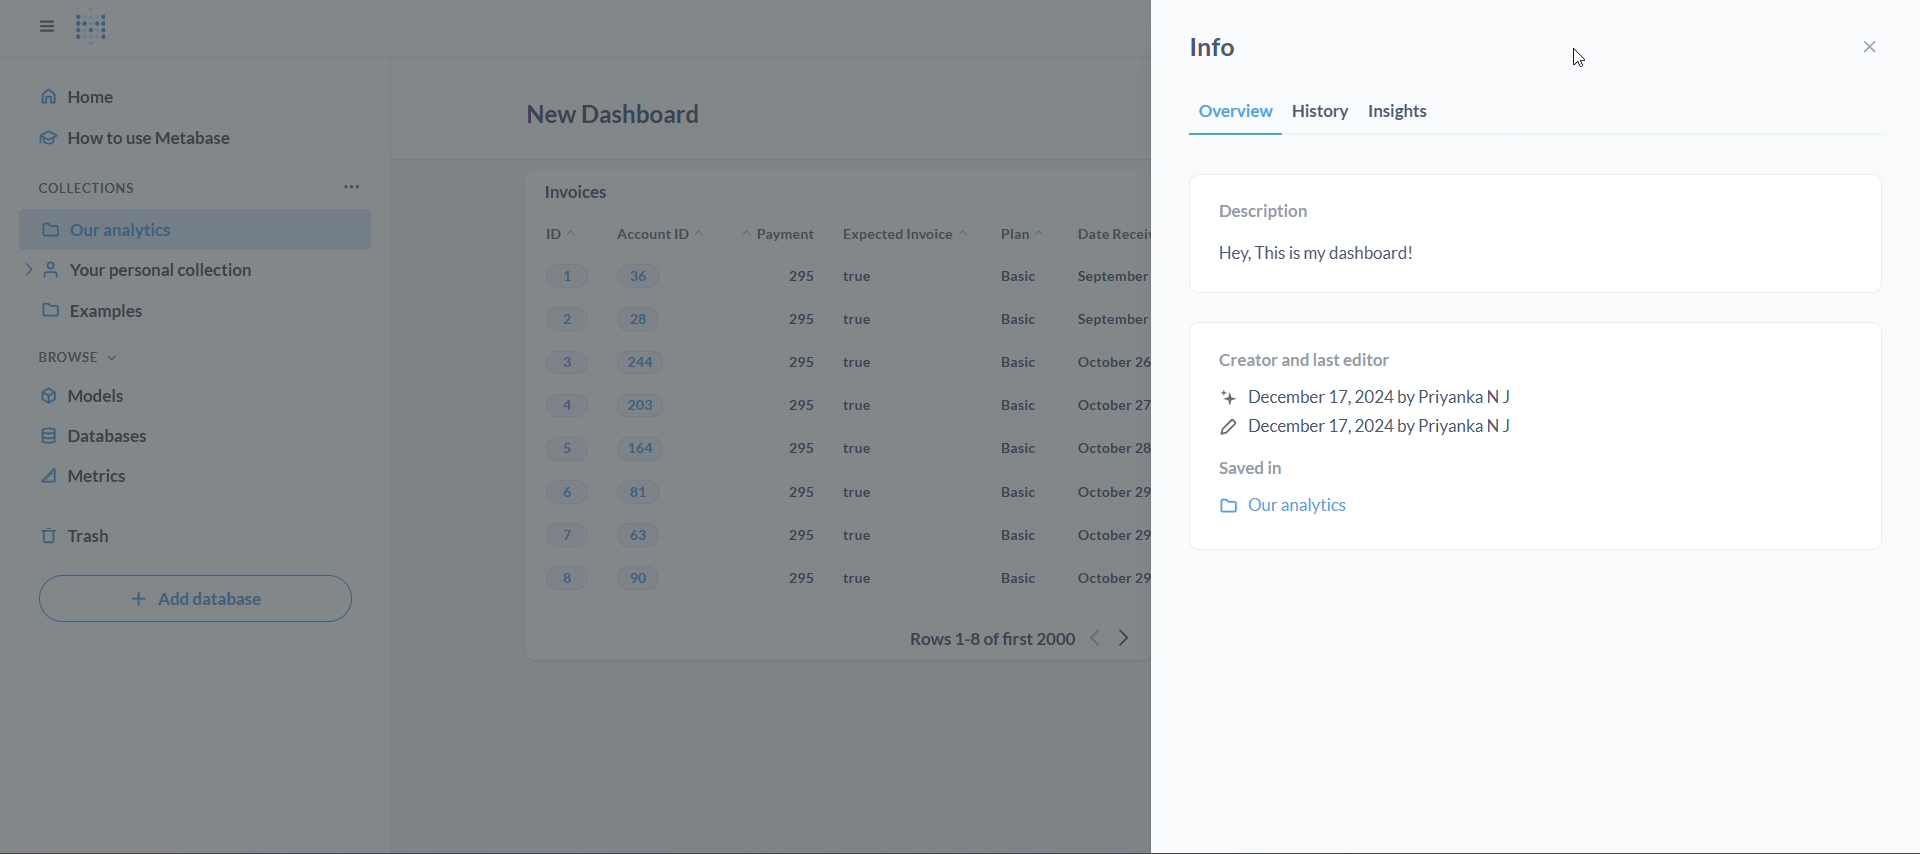  What do you see at coordinates (797, 278) in the screenshot?
I see `295` at bounding box center [797, 278].